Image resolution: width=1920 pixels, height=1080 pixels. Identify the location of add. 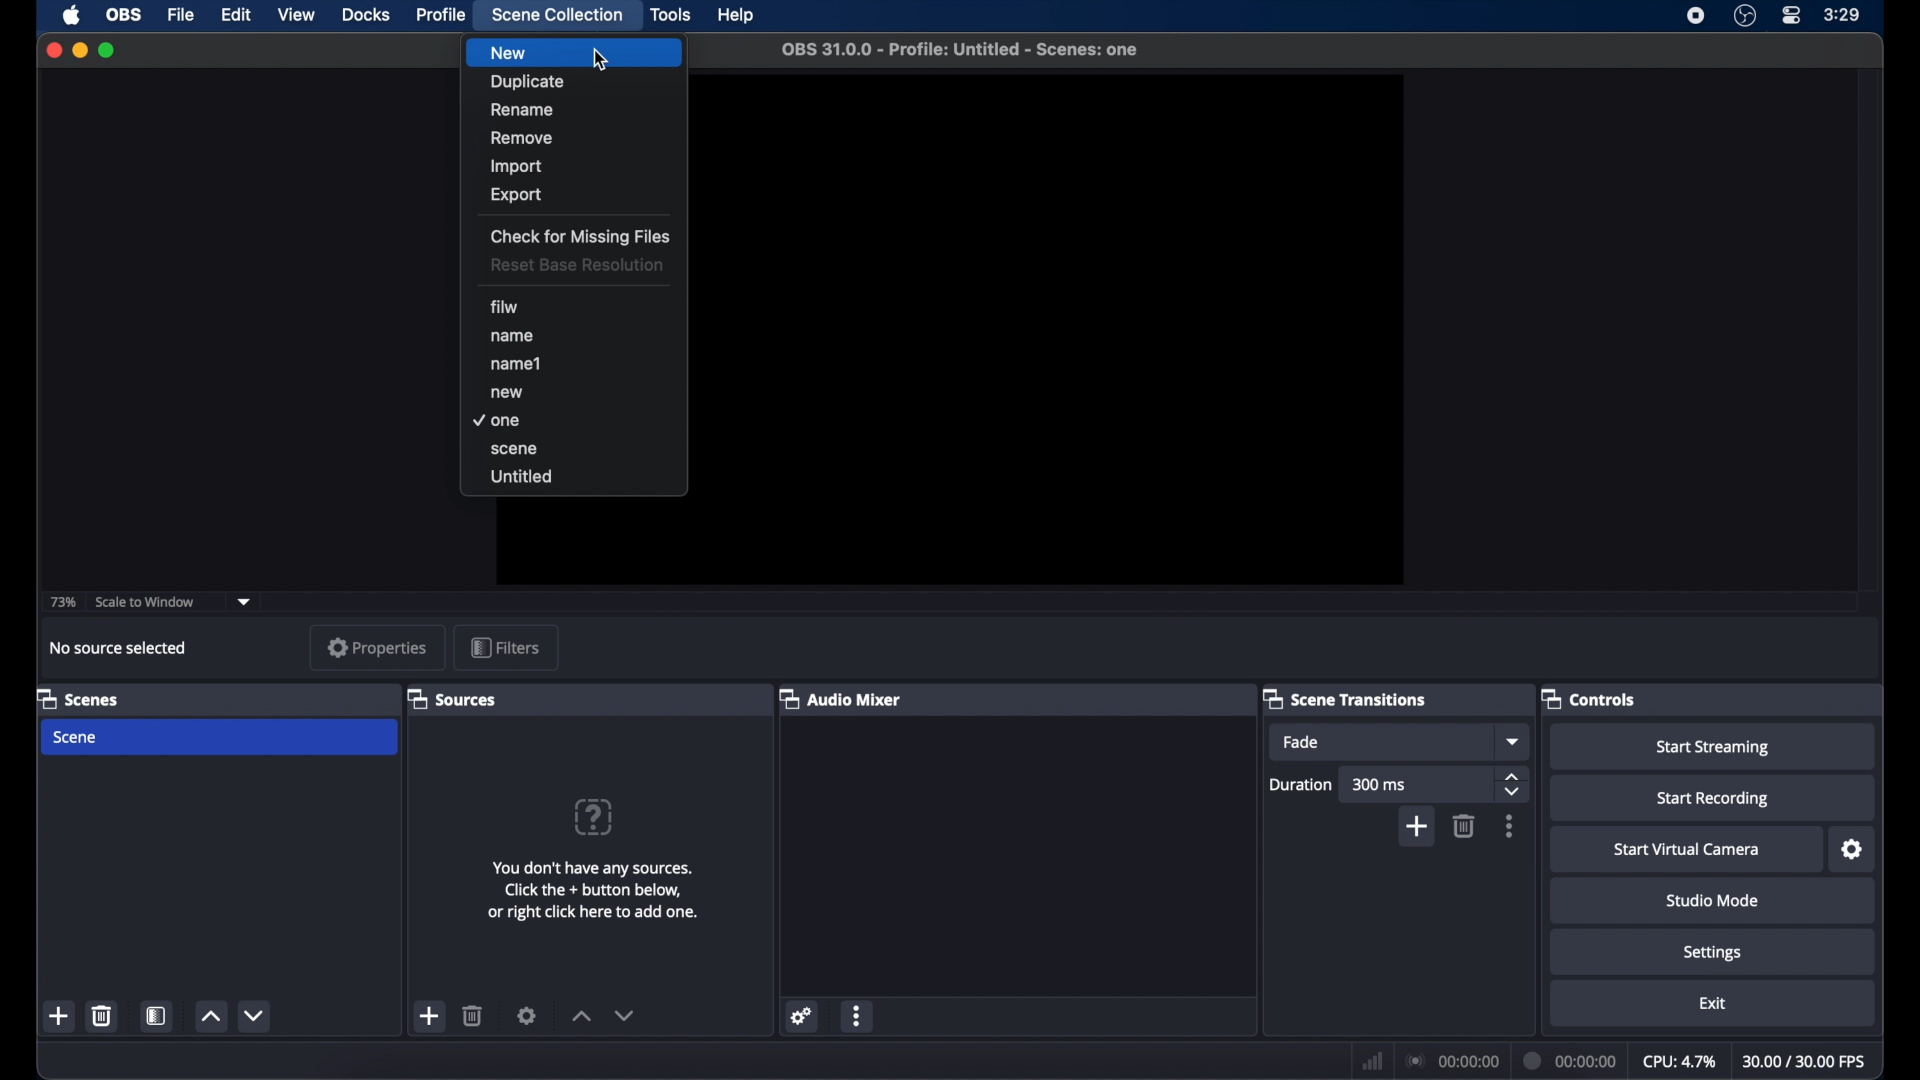
(428, 1015).